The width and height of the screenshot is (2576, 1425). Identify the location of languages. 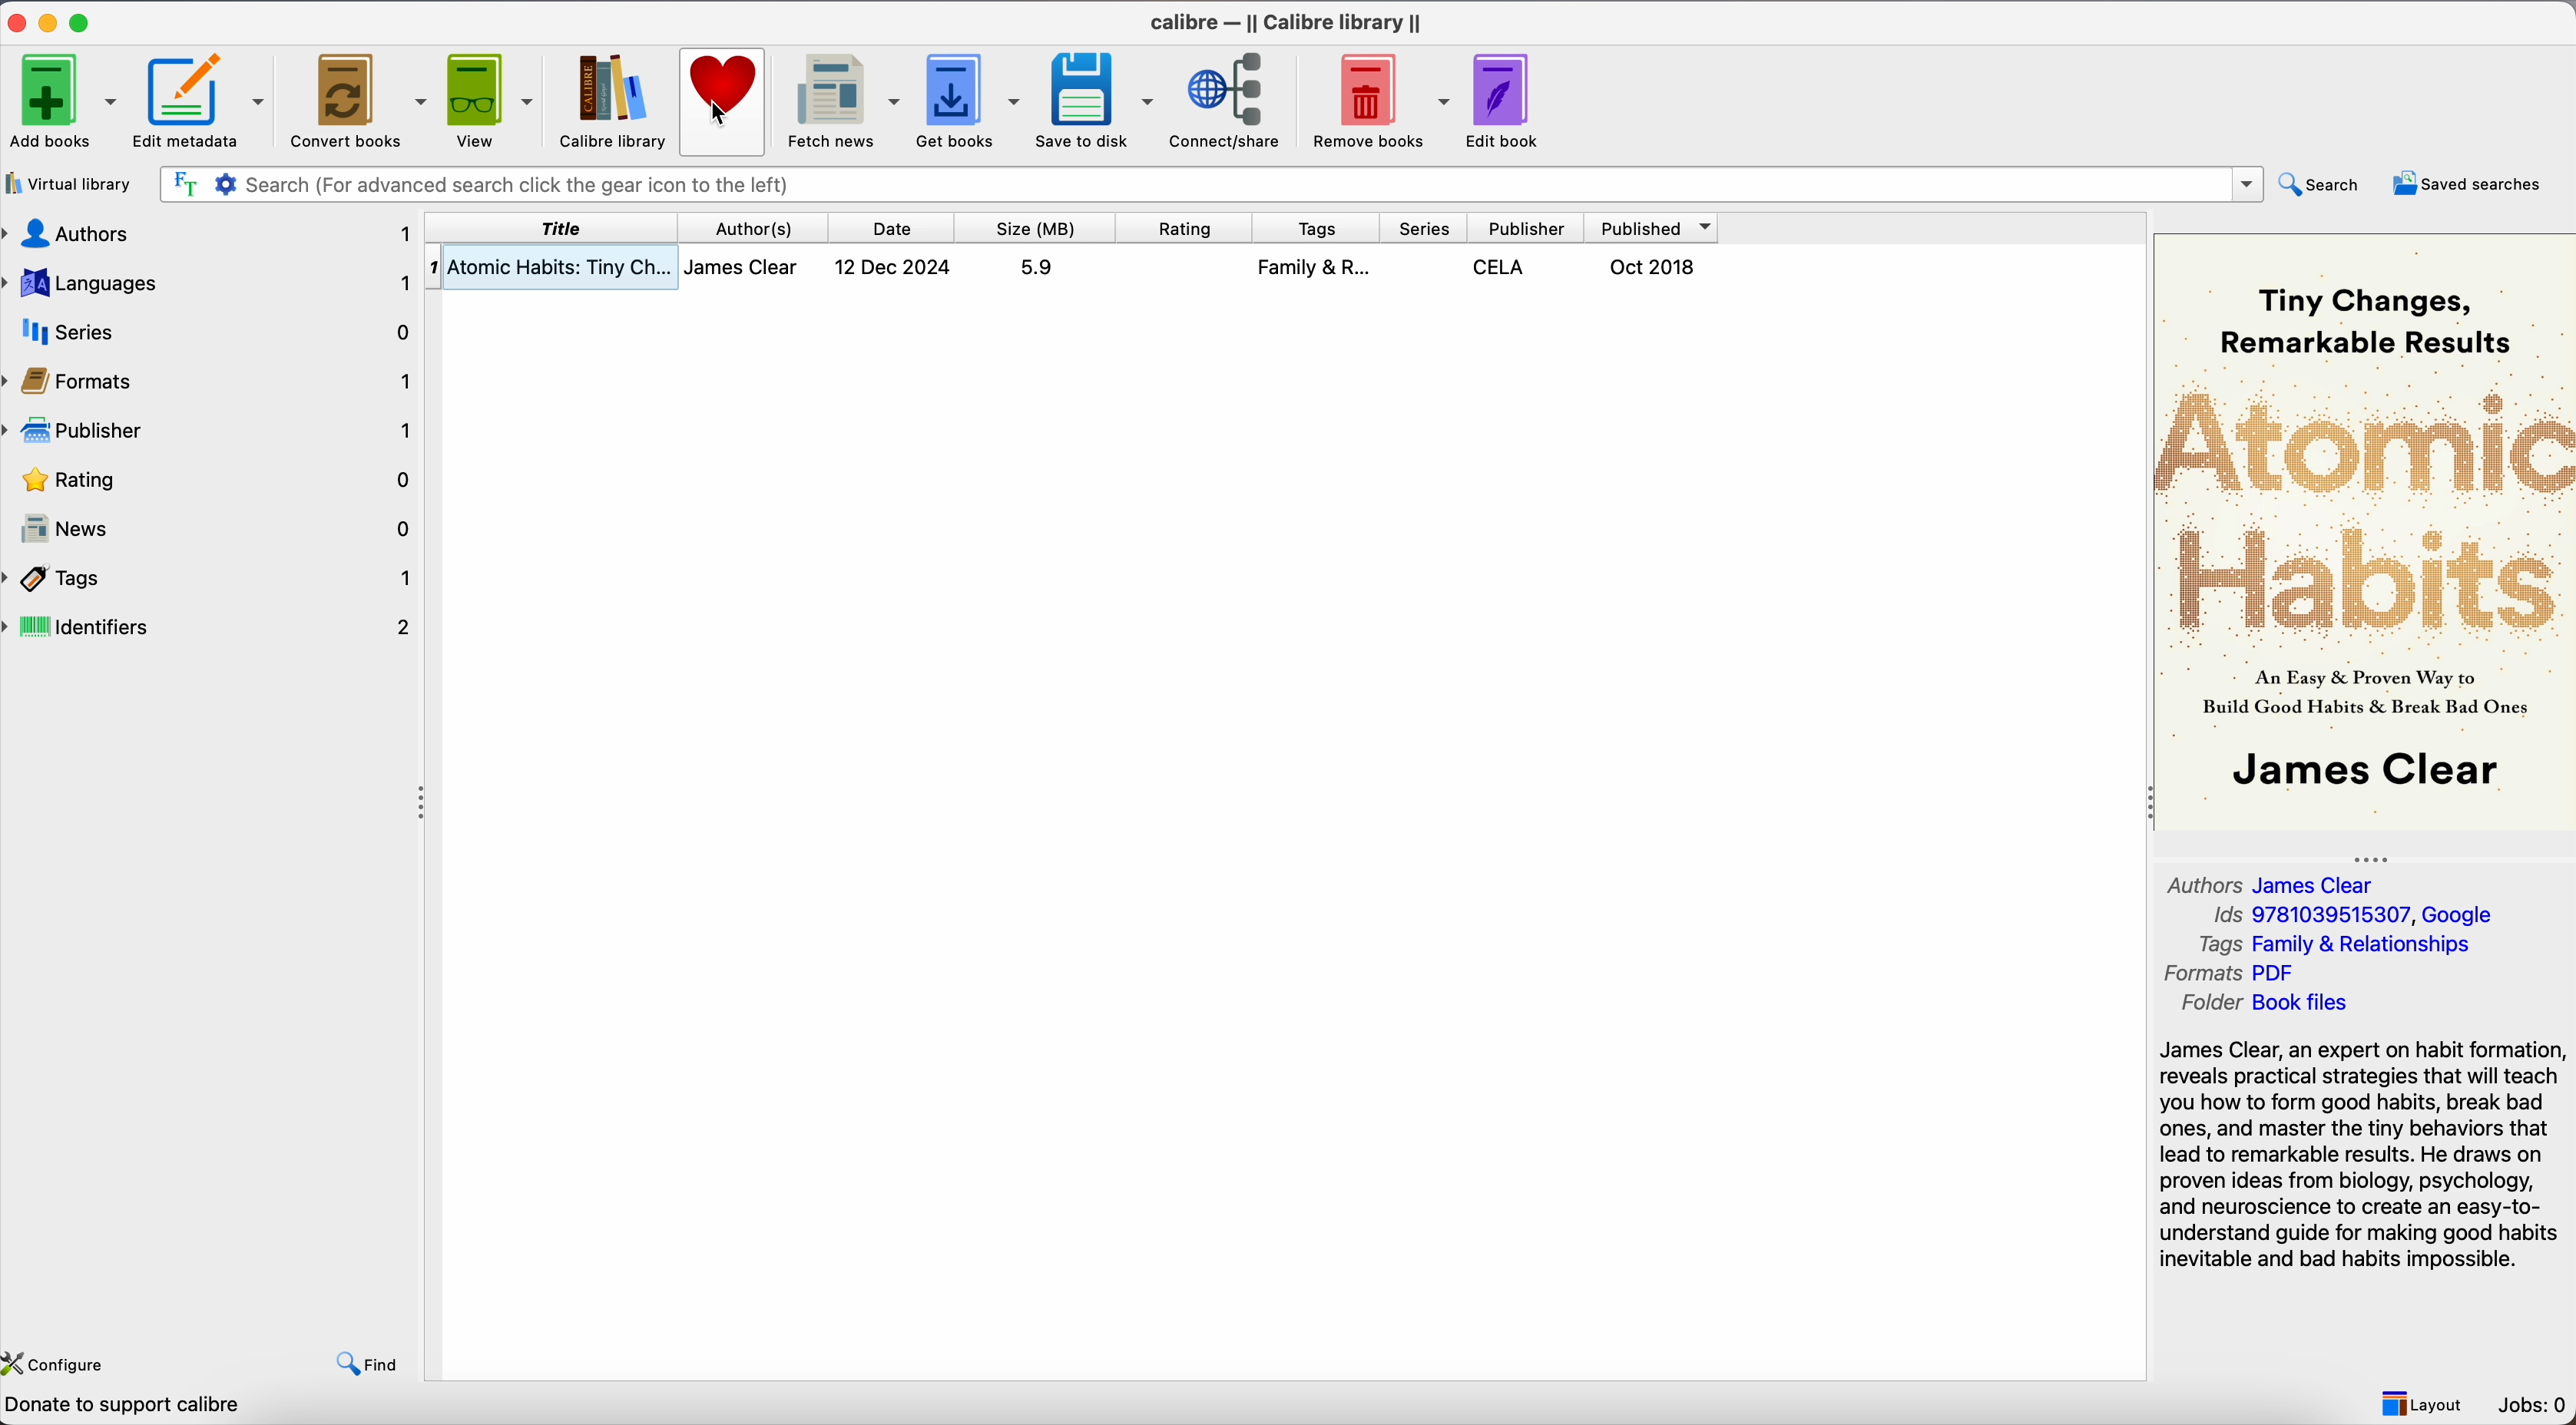
(209, 279).